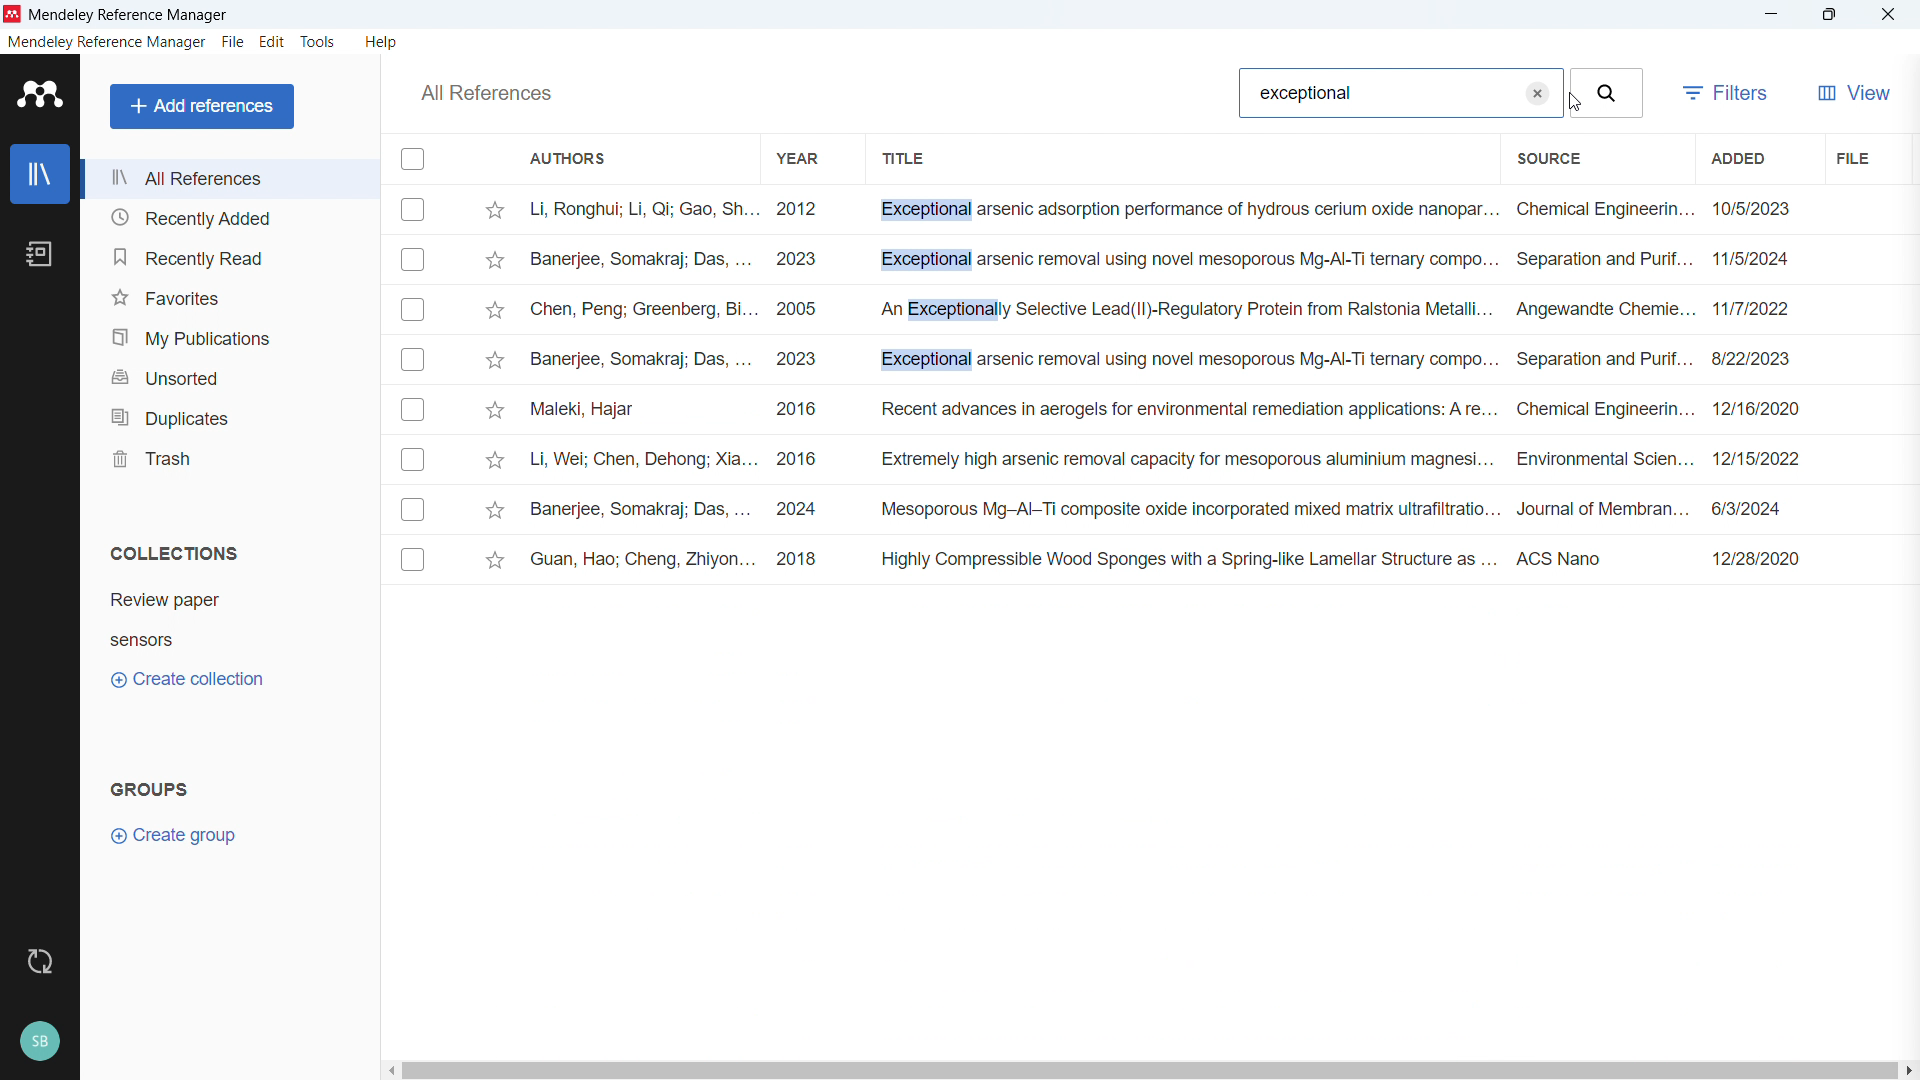 The width and height of the screenshot is (1920, 1080). Describe the element at coordinates (908, 159) in the screenshot. I see `Sort by title ` at that location.